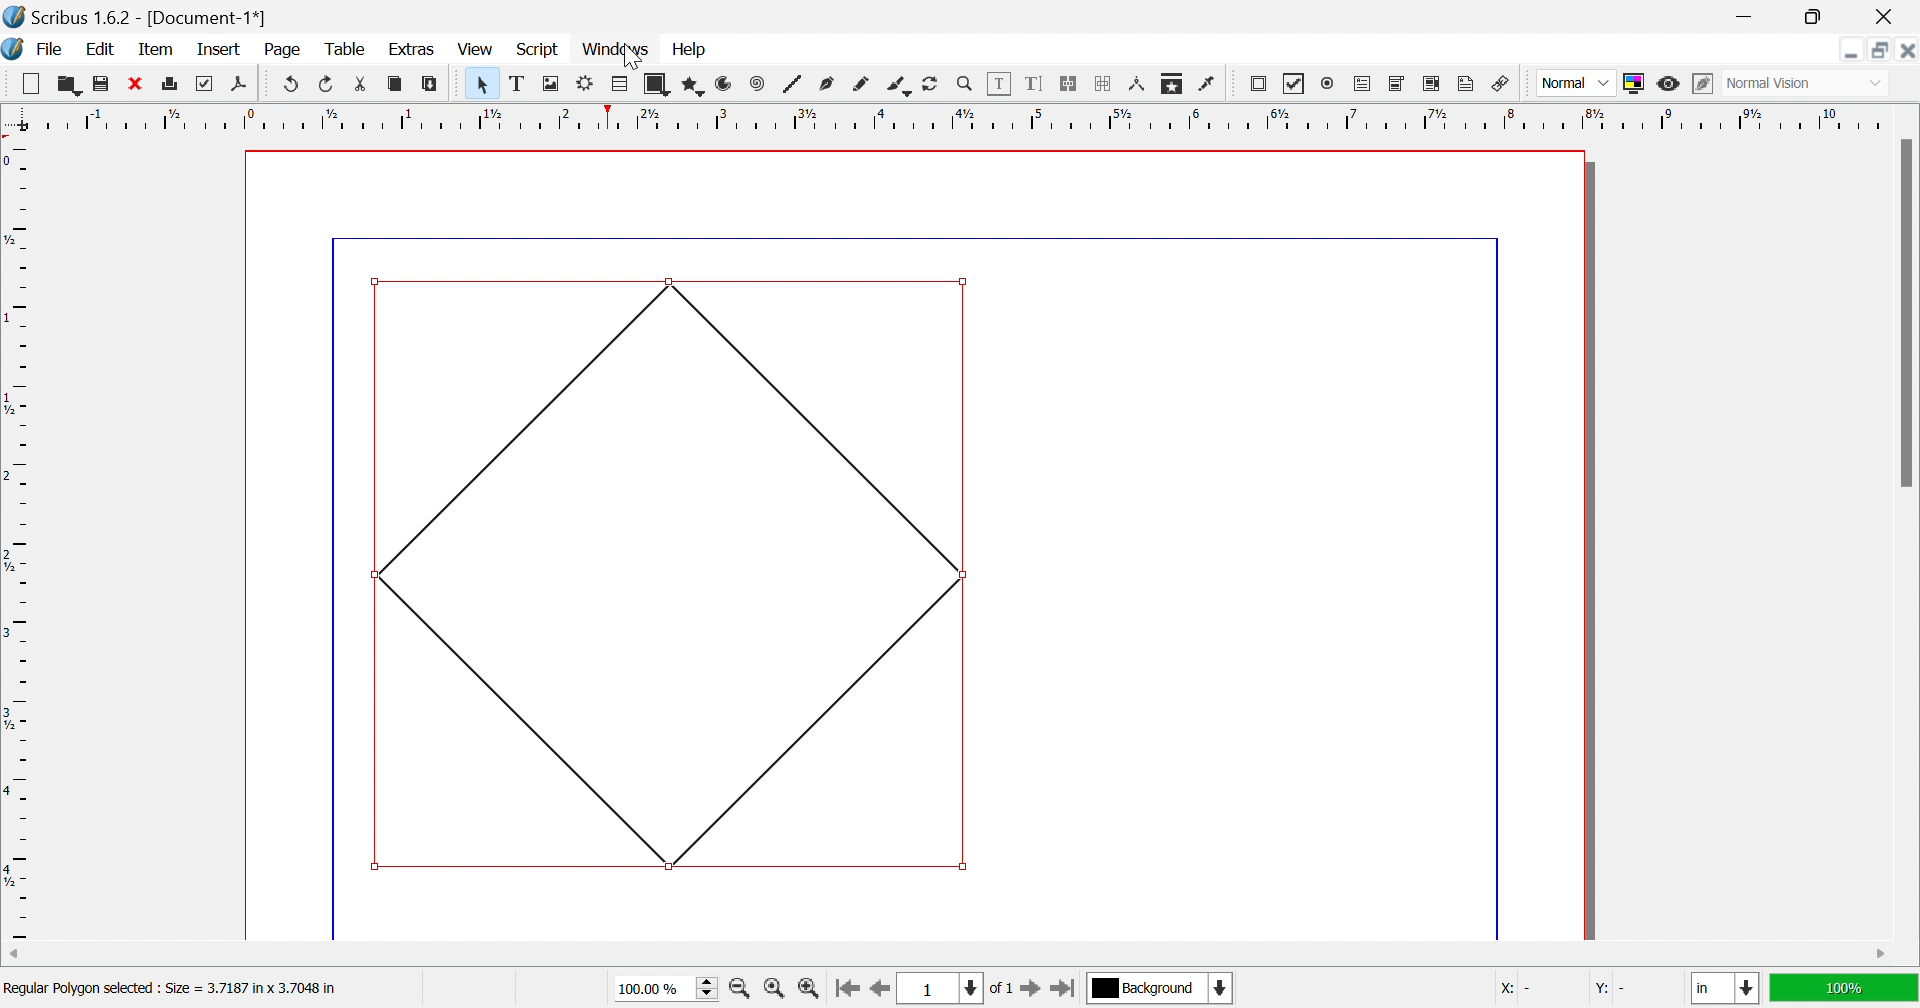  What do you see at coordinates (1851, 50) in the screenshot?
I see `Minimize` at bounding box center [1851, 50].